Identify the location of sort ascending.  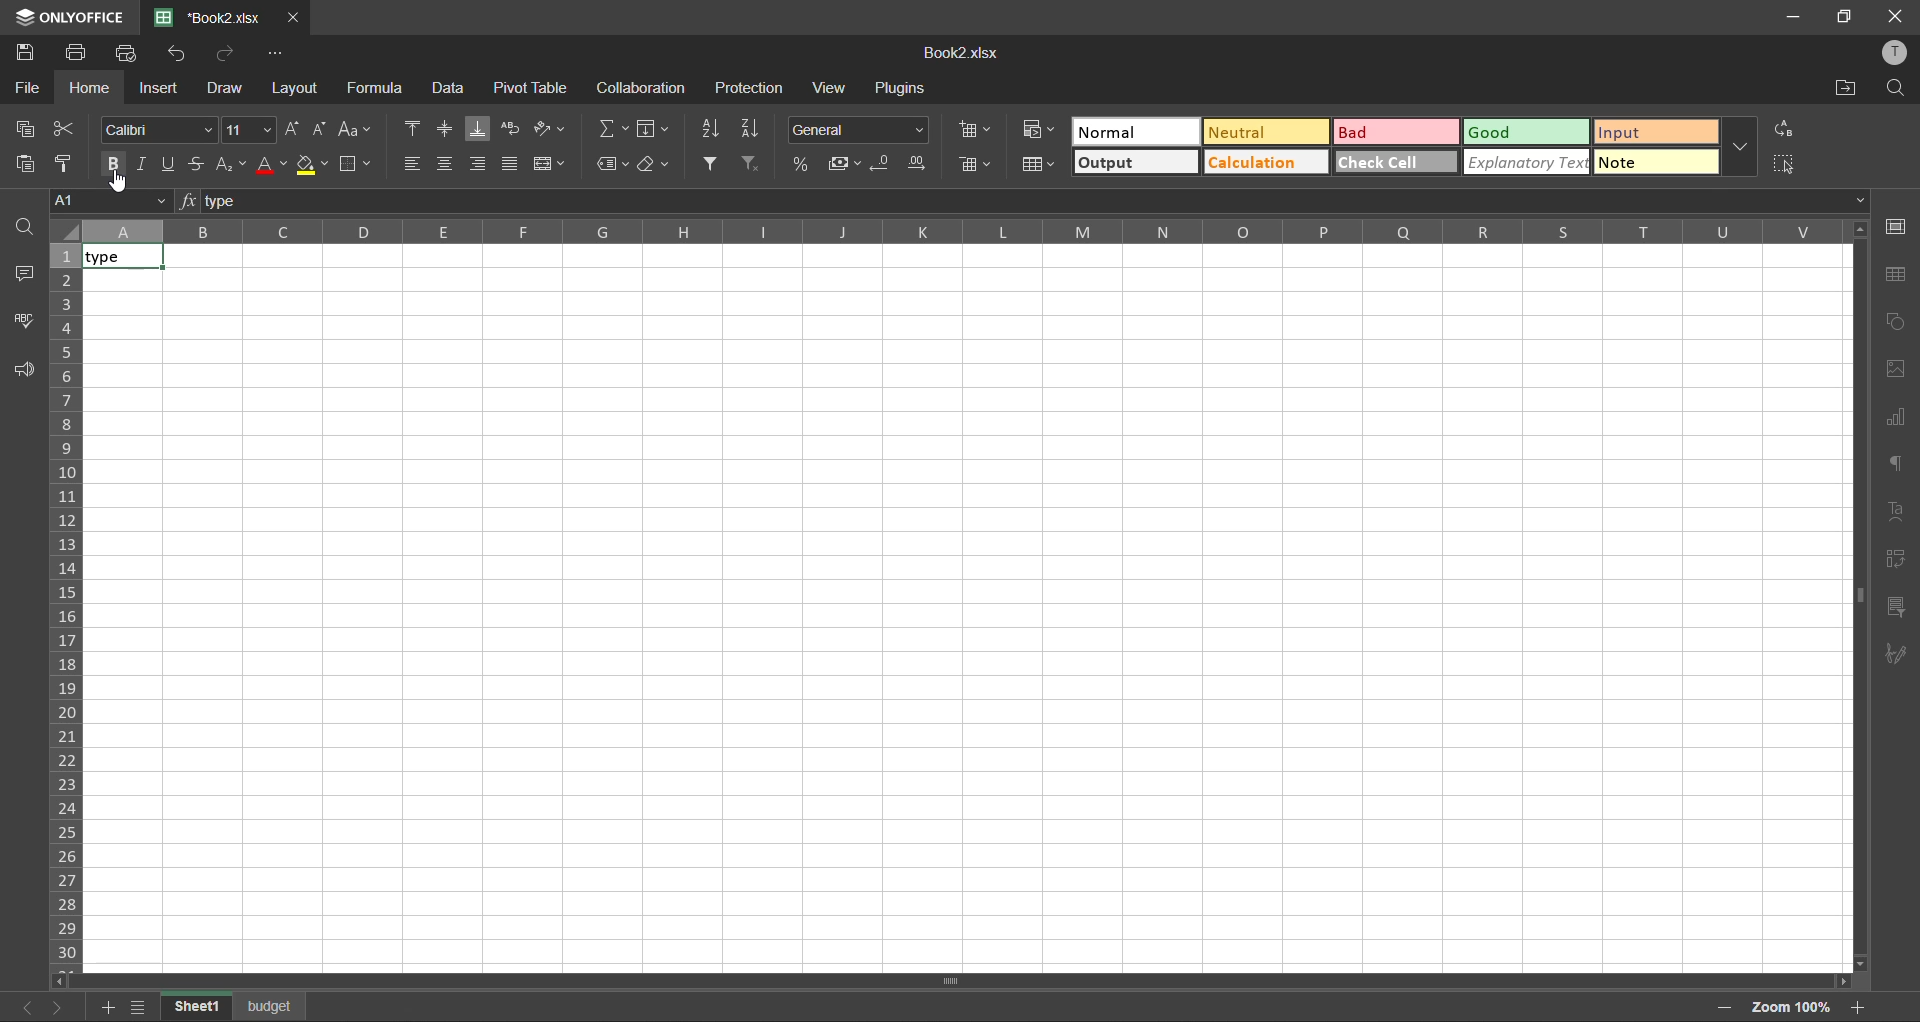
(713, 131).